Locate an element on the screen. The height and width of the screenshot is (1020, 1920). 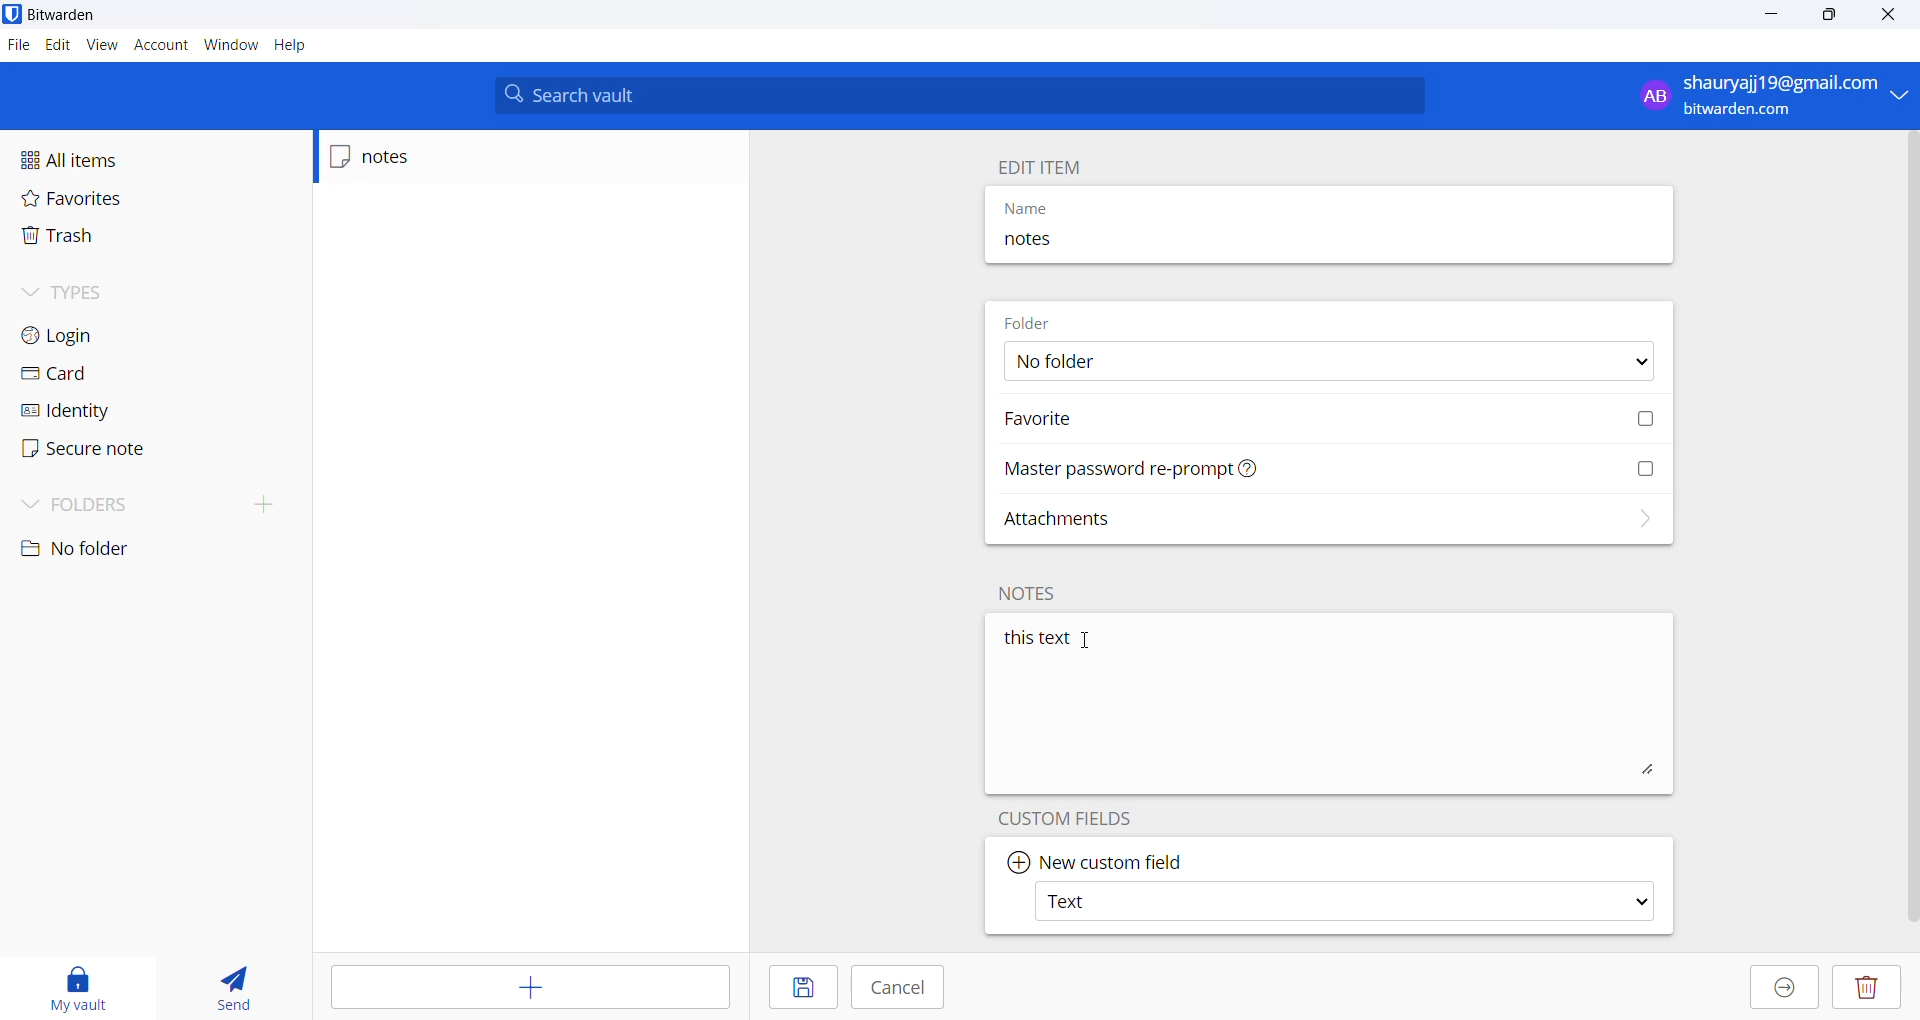
custom fields is located at coordinates (1072, 819).